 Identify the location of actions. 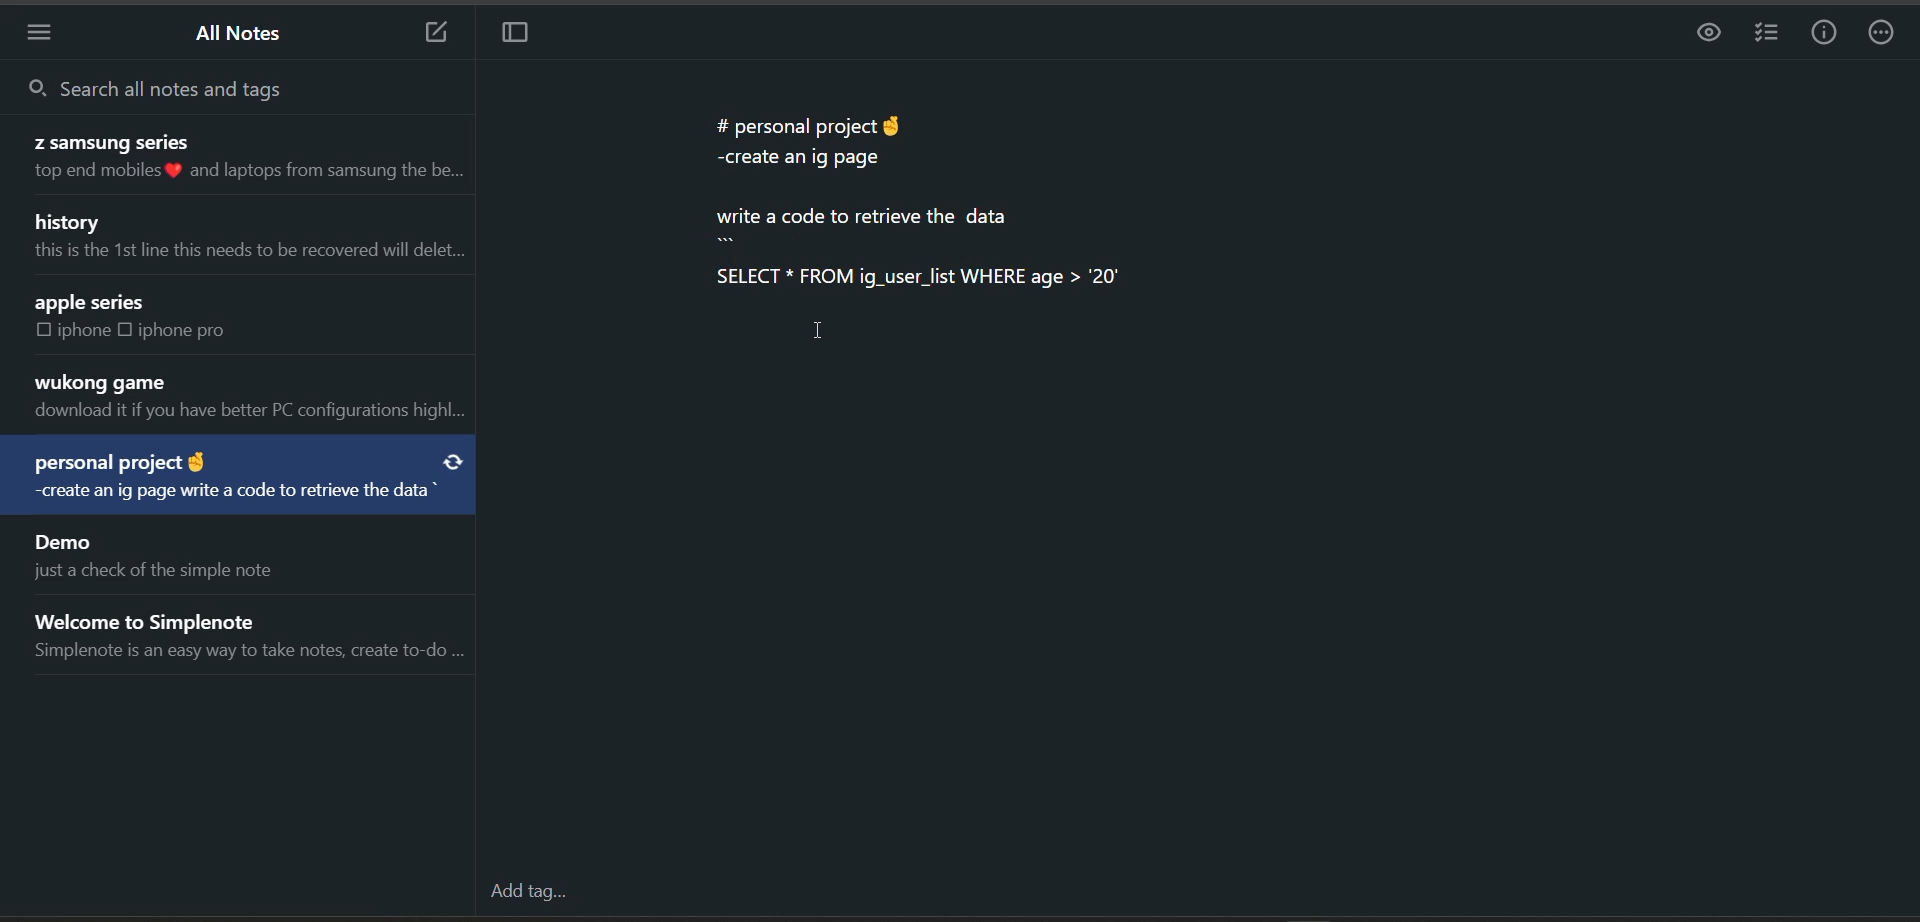
(1885, 35).